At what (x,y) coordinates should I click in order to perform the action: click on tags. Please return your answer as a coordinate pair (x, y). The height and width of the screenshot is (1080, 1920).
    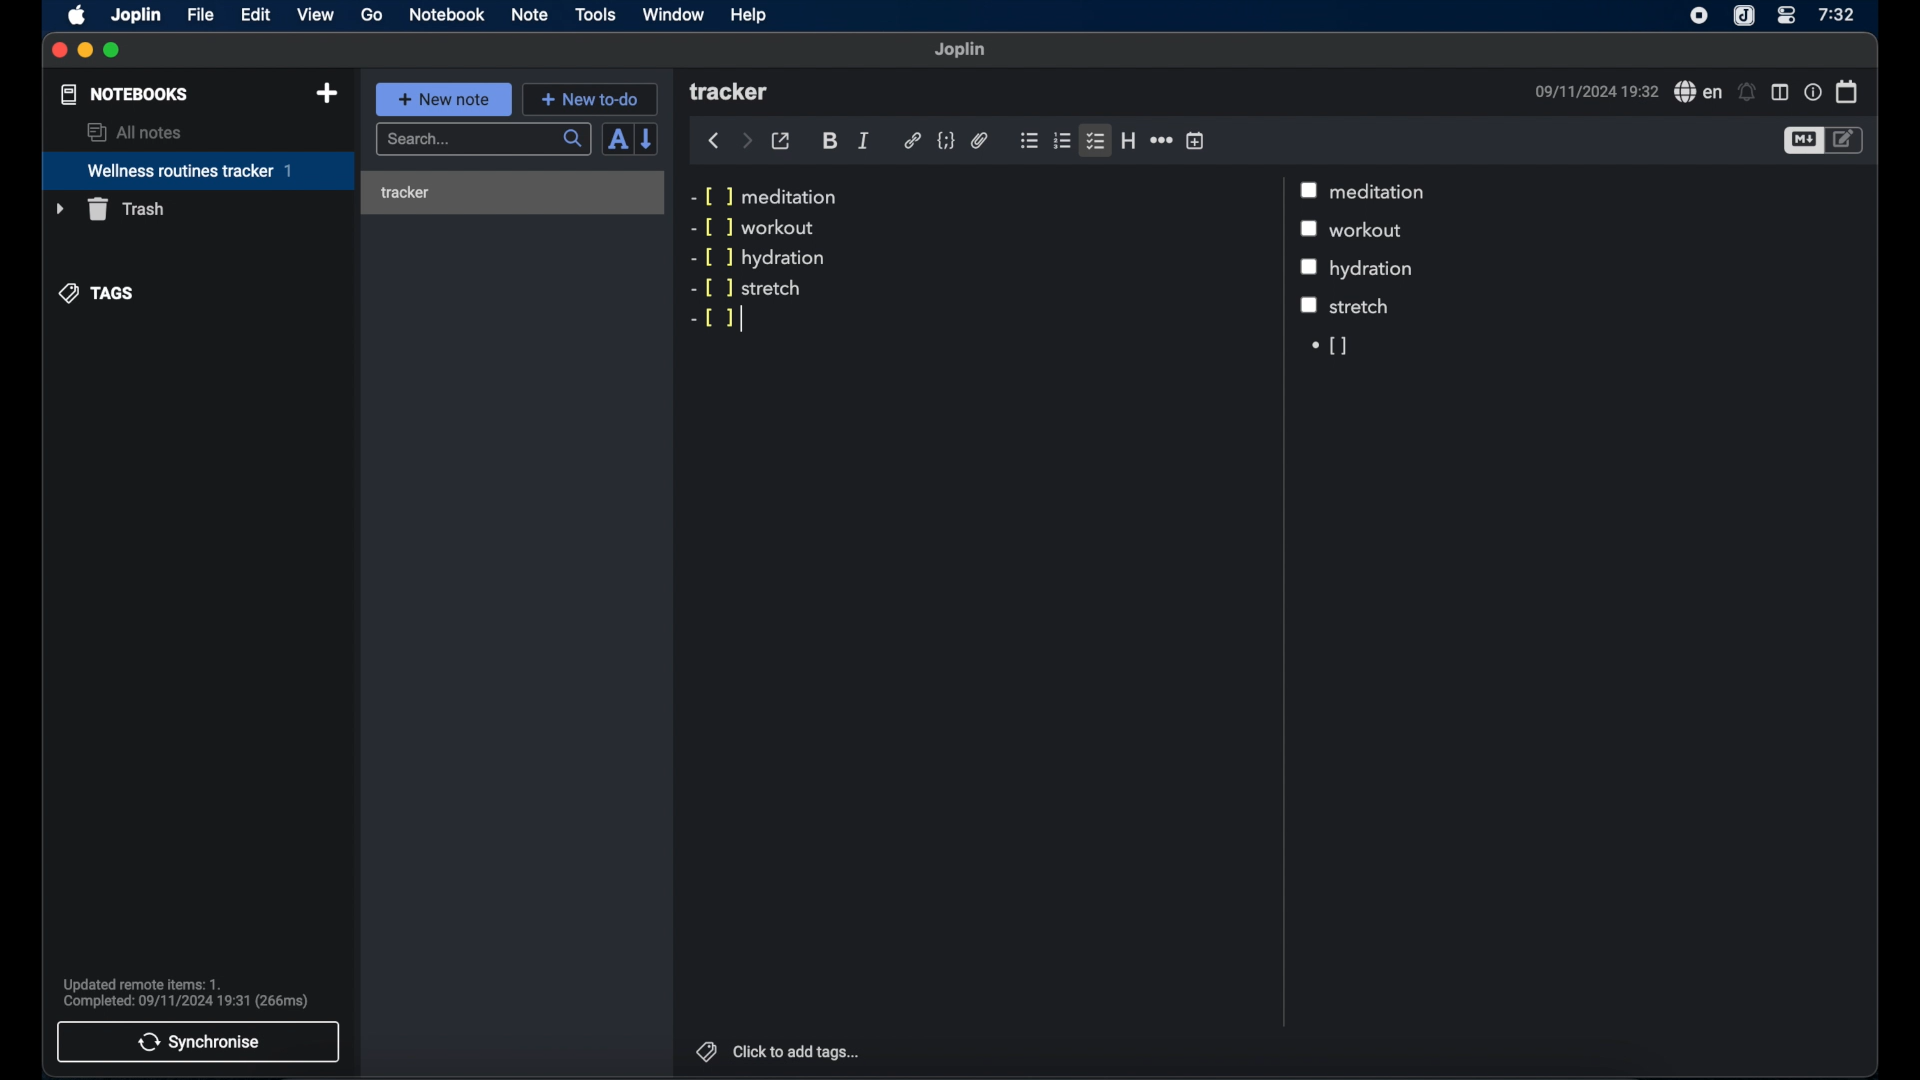
    Looking at the image, I should click on (97, 294).